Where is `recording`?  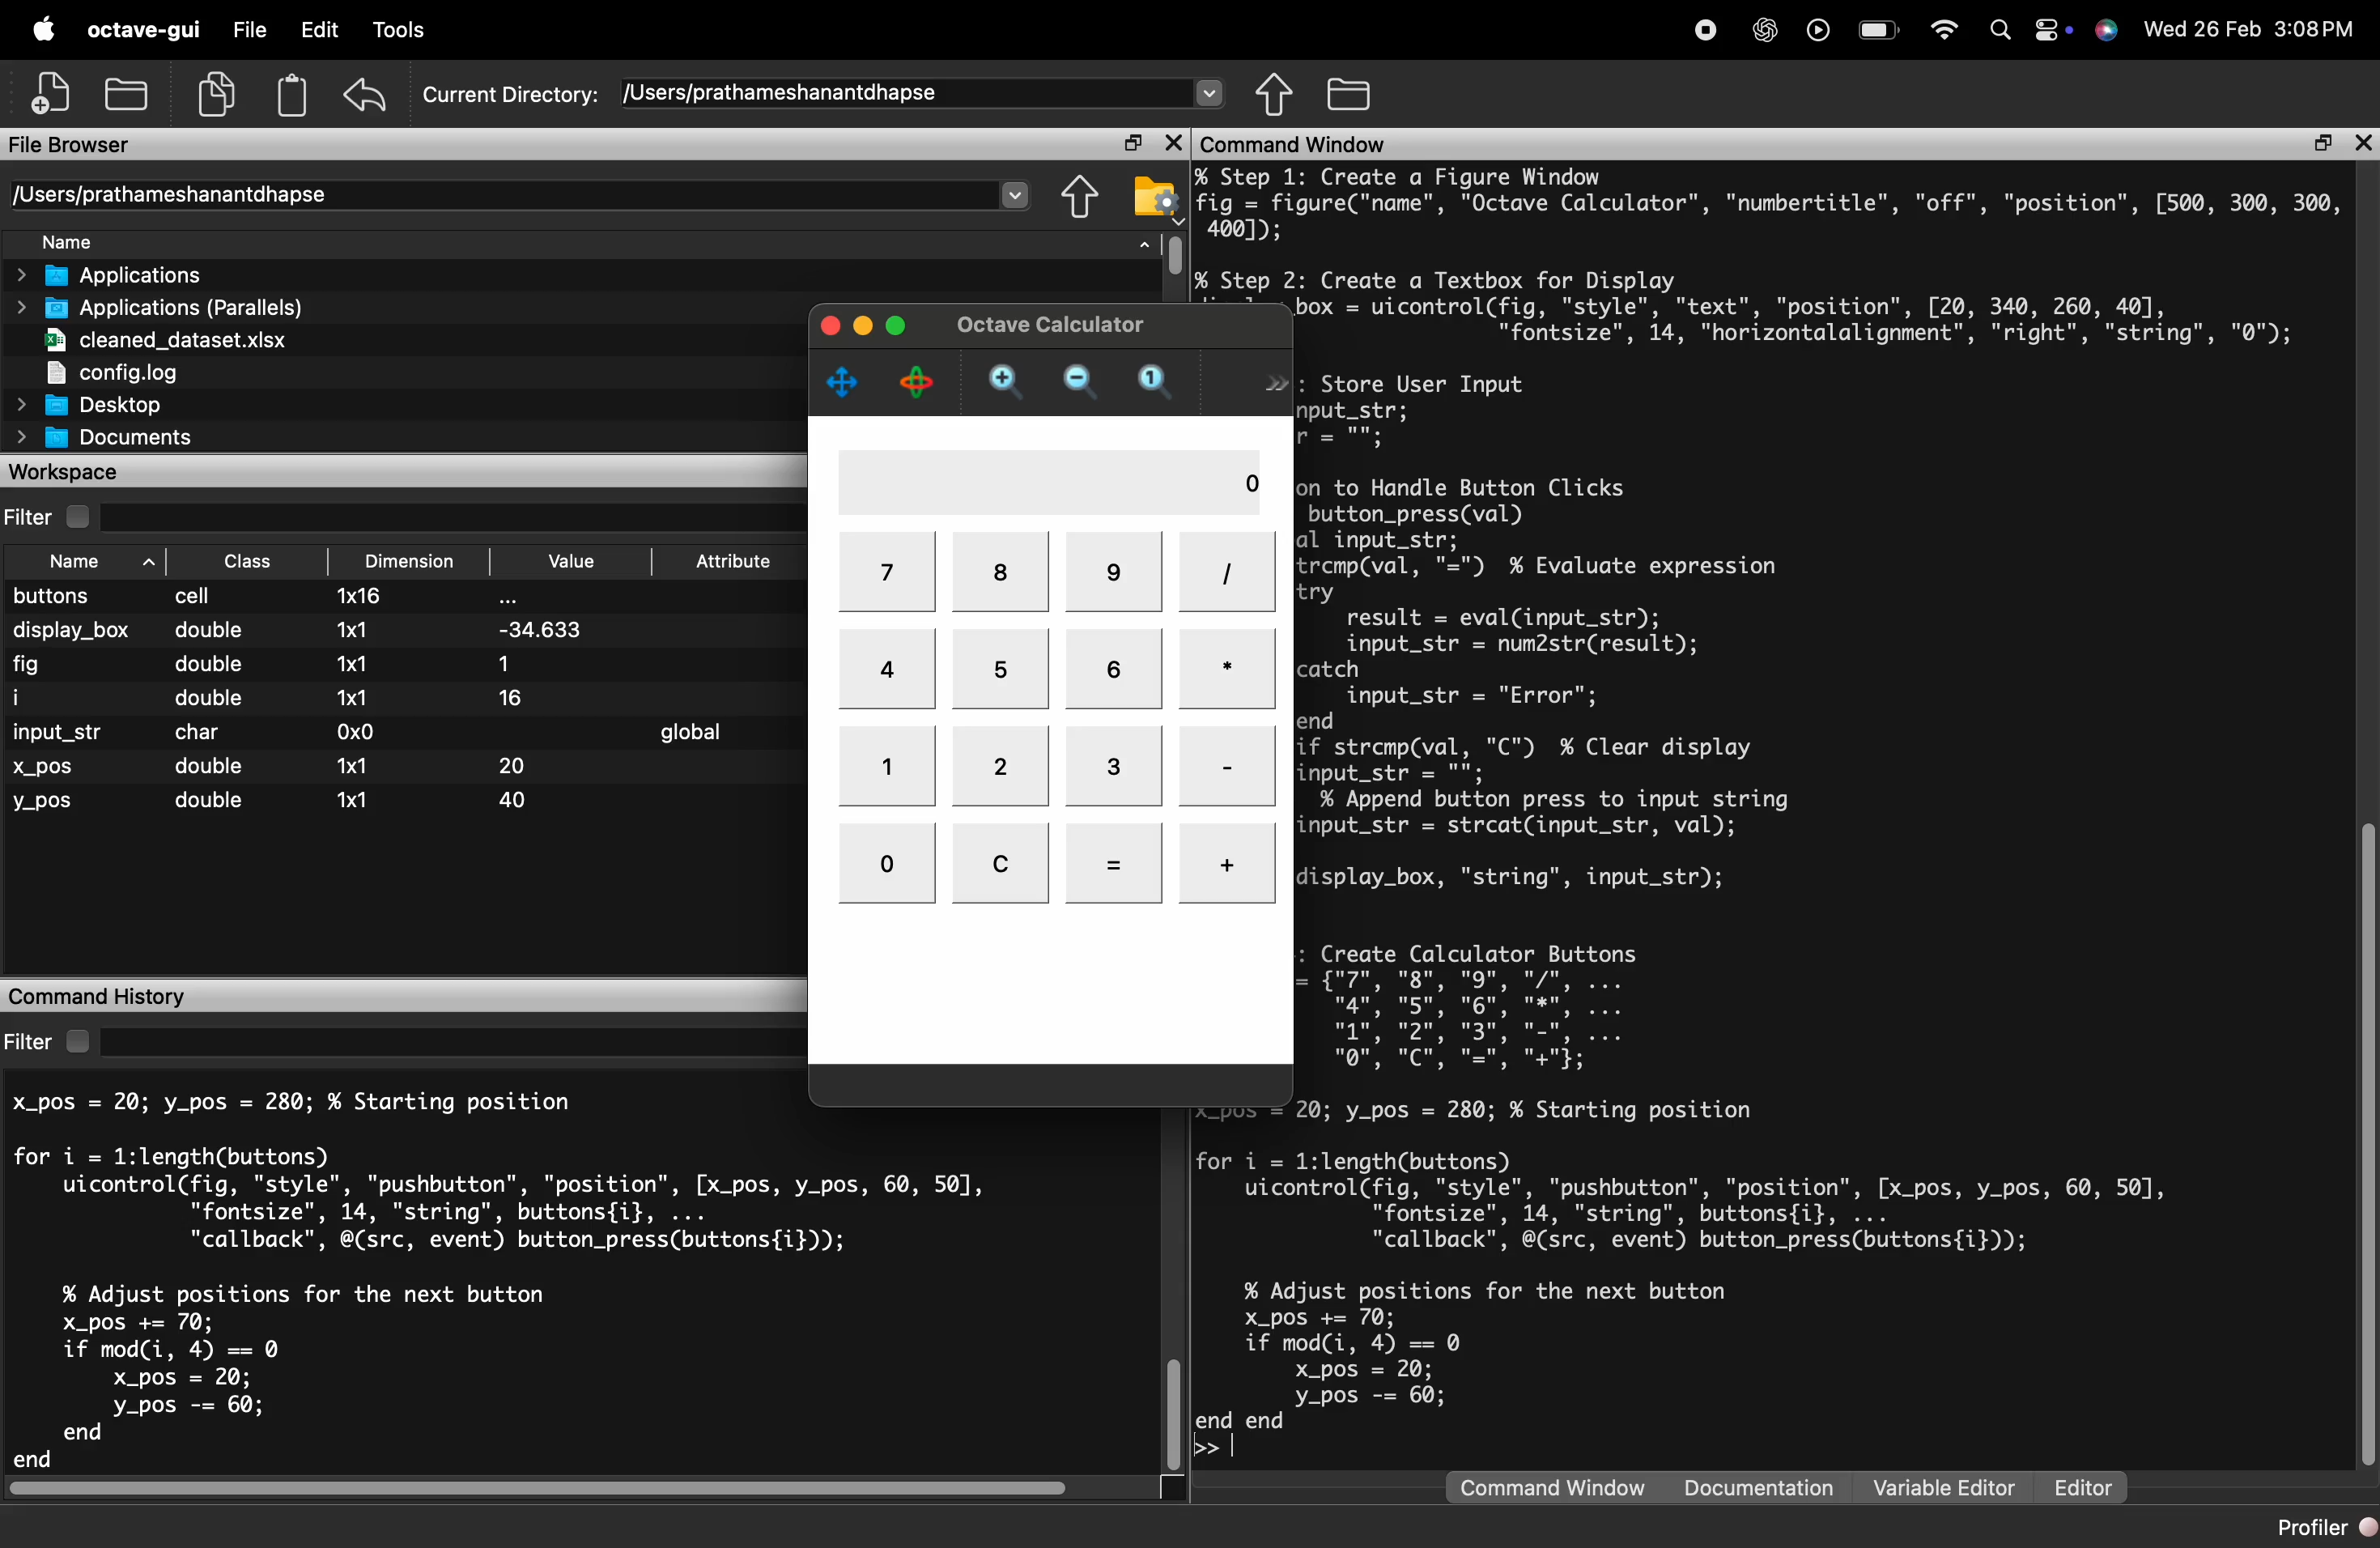 recording is located at coordinates (1708, 34).